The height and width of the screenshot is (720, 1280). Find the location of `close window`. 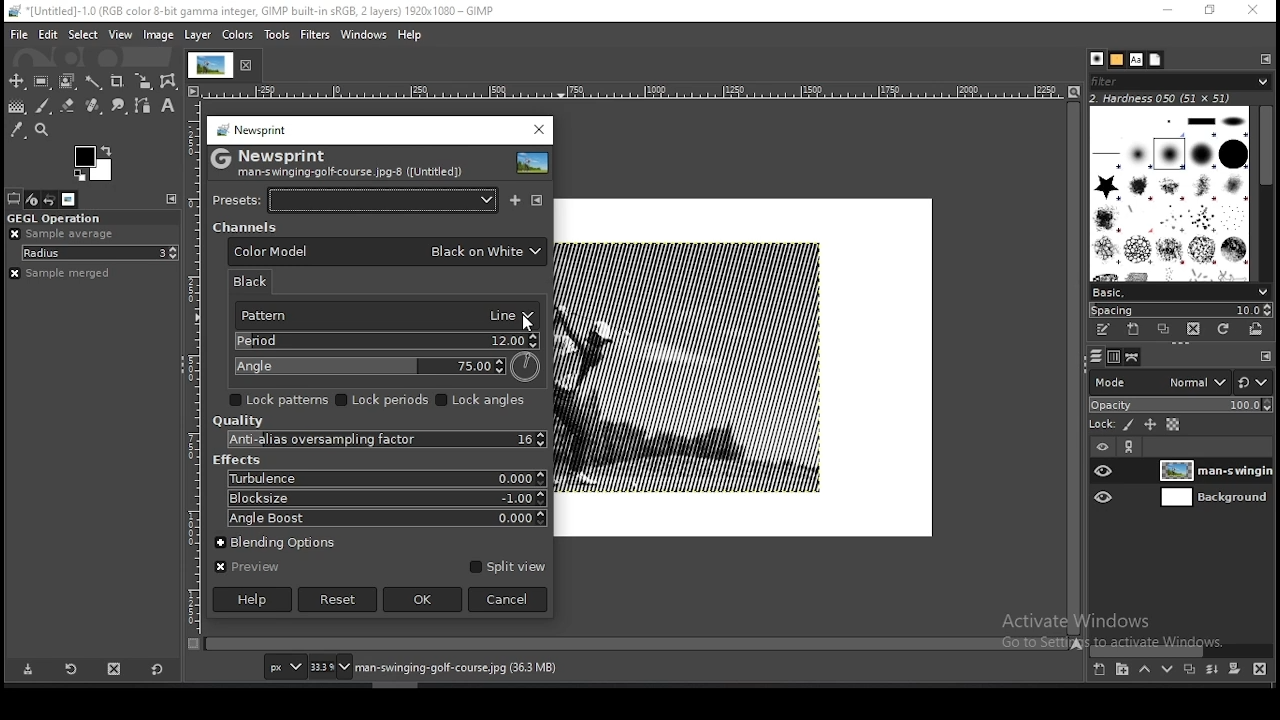

close window is located at coordinates (1253, 10).